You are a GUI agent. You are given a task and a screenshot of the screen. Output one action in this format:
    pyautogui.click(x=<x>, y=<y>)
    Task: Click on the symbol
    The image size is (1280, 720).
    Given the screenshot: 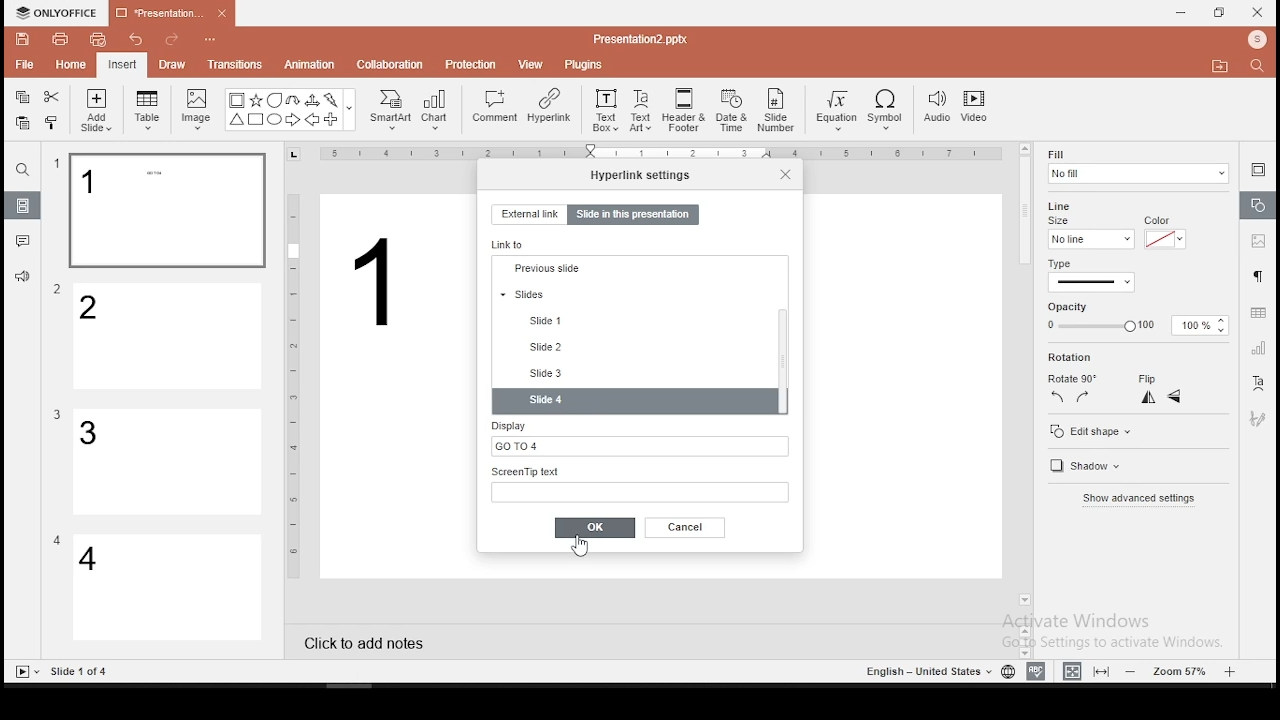 What is the action you would take?
    pyautogui.click(x=889, y=111)
    